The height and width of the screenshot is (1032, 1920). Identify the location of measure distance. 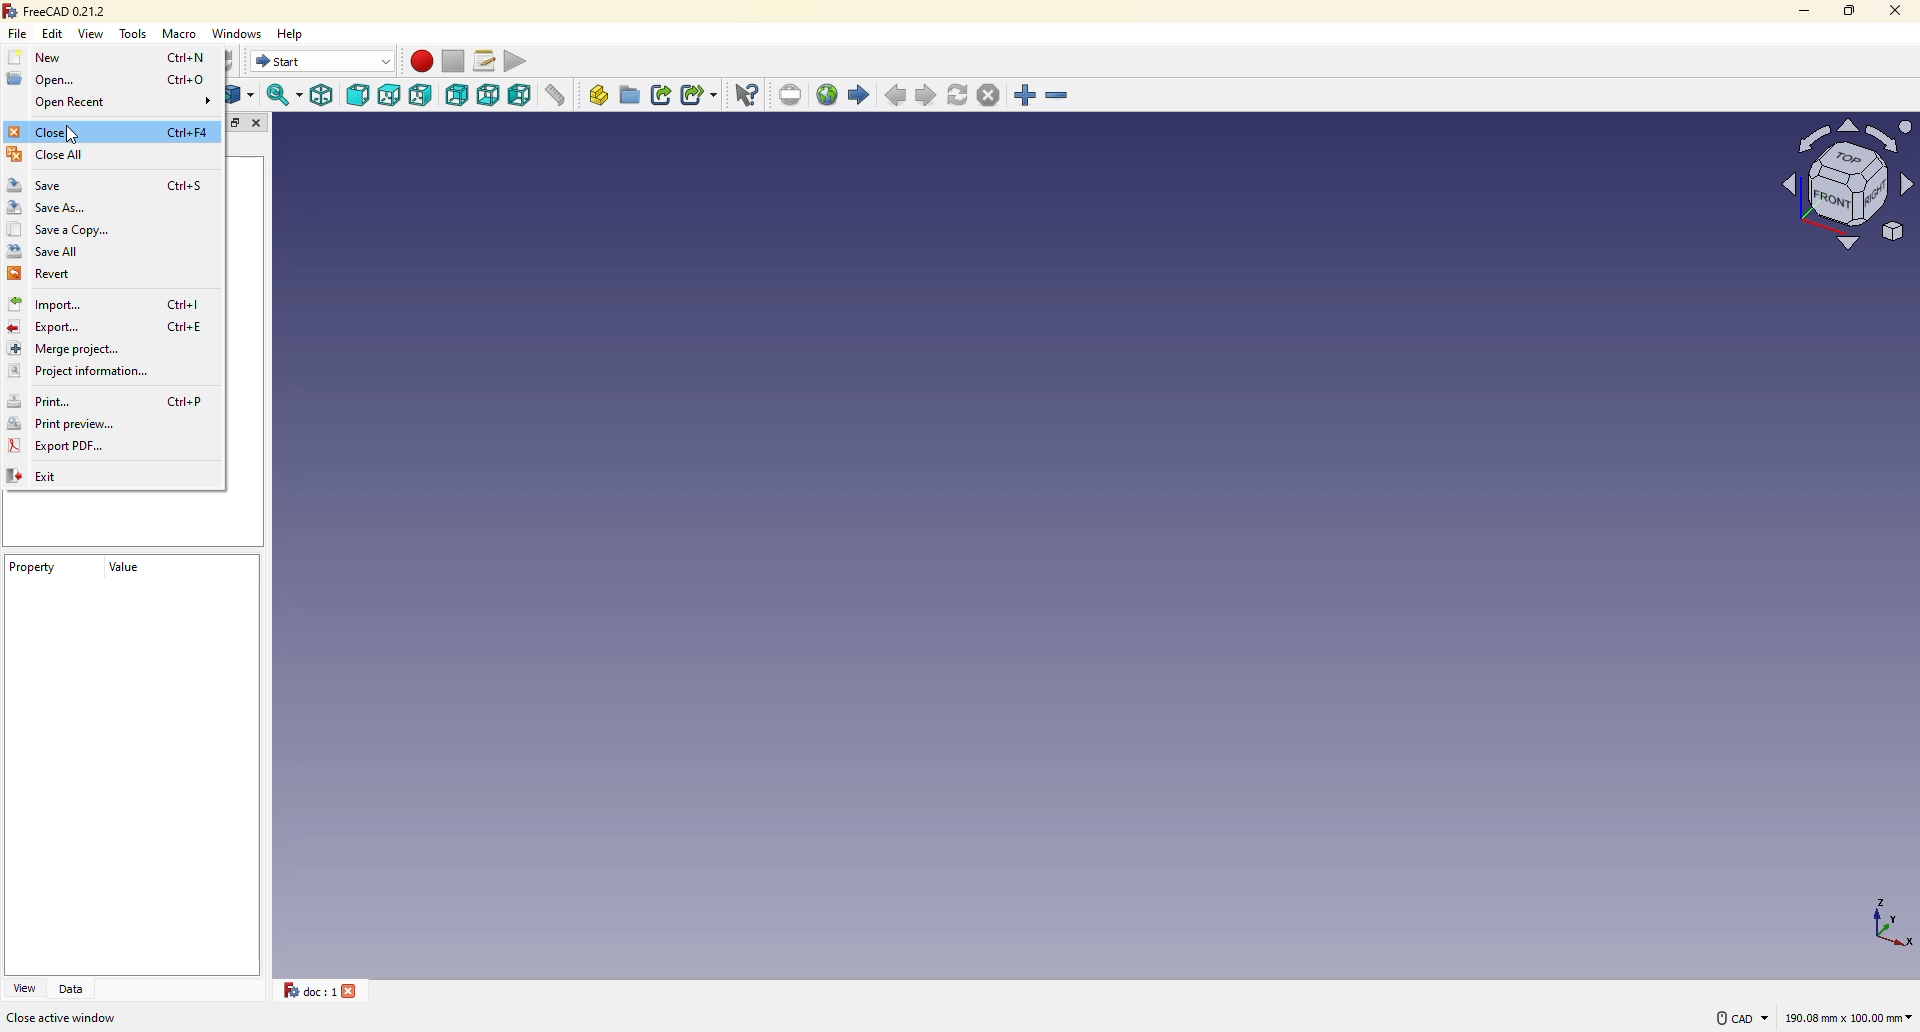
(560, 97).